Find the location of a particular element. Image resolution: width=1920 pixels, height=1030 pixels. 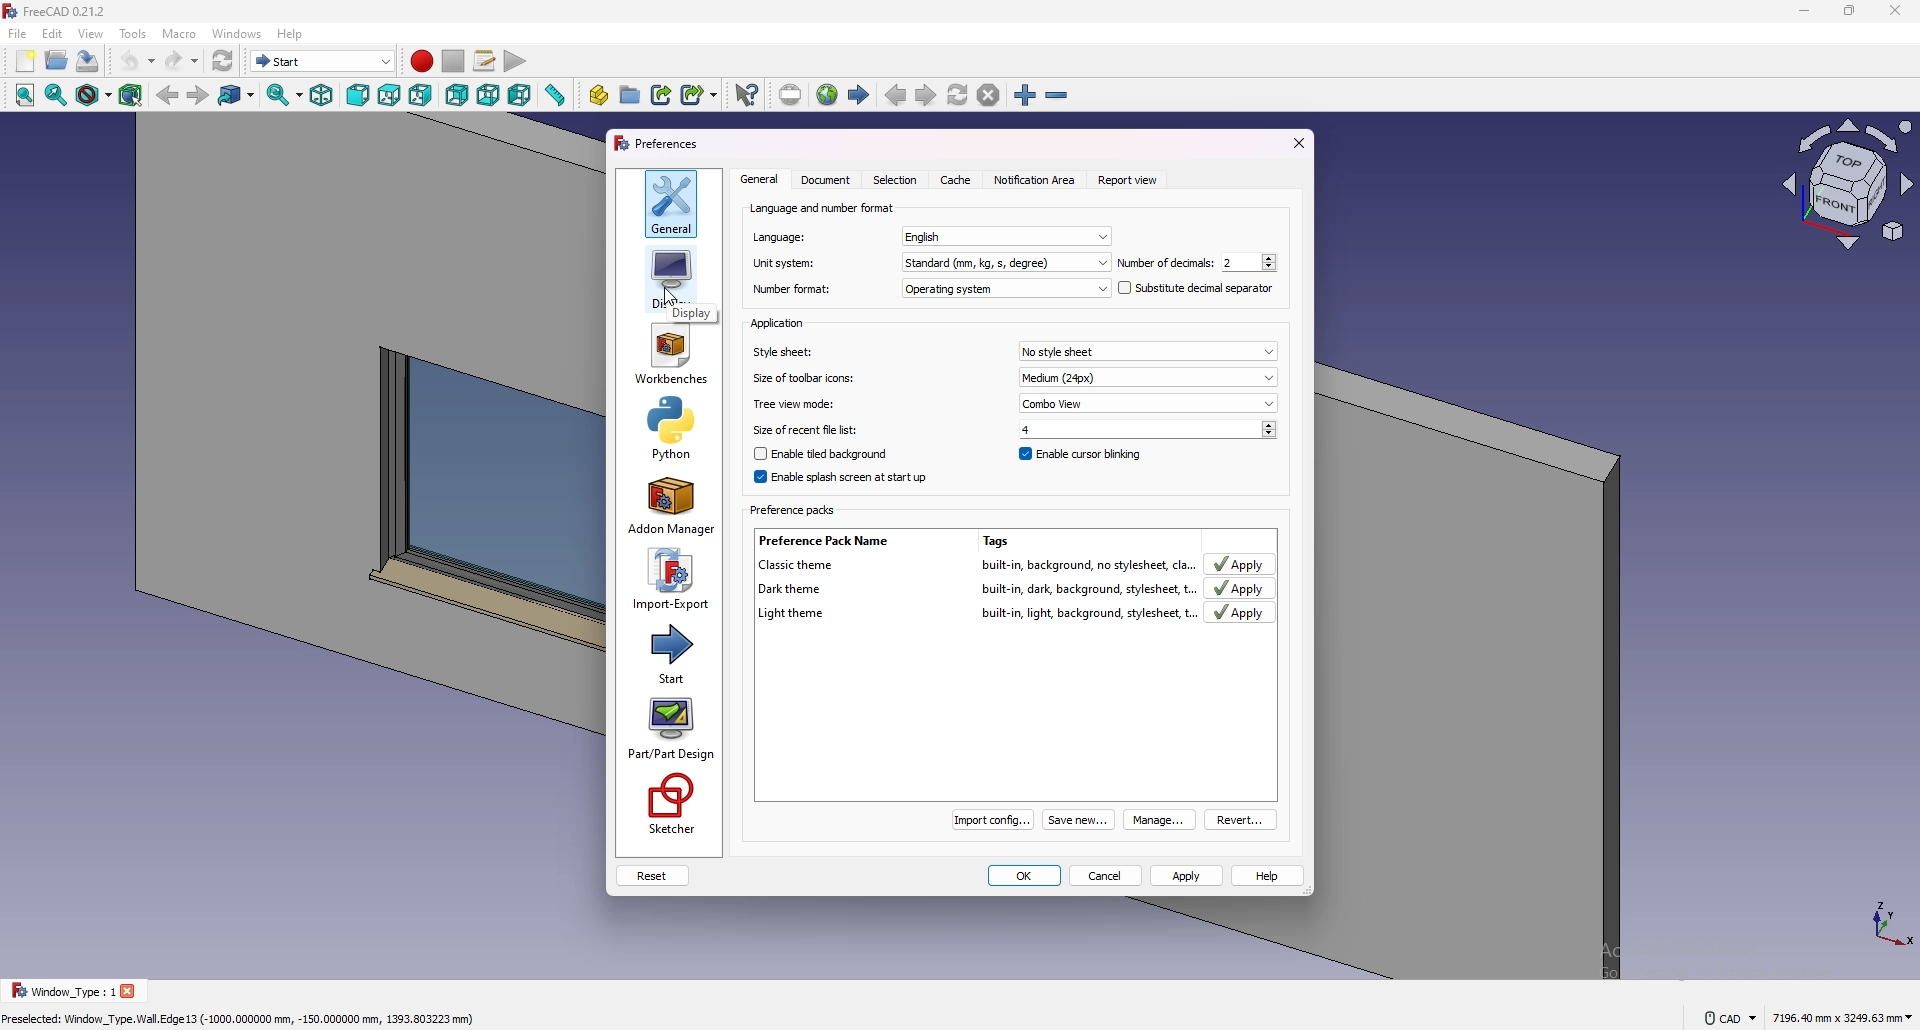

Import config is located at coordinates (993, 819).